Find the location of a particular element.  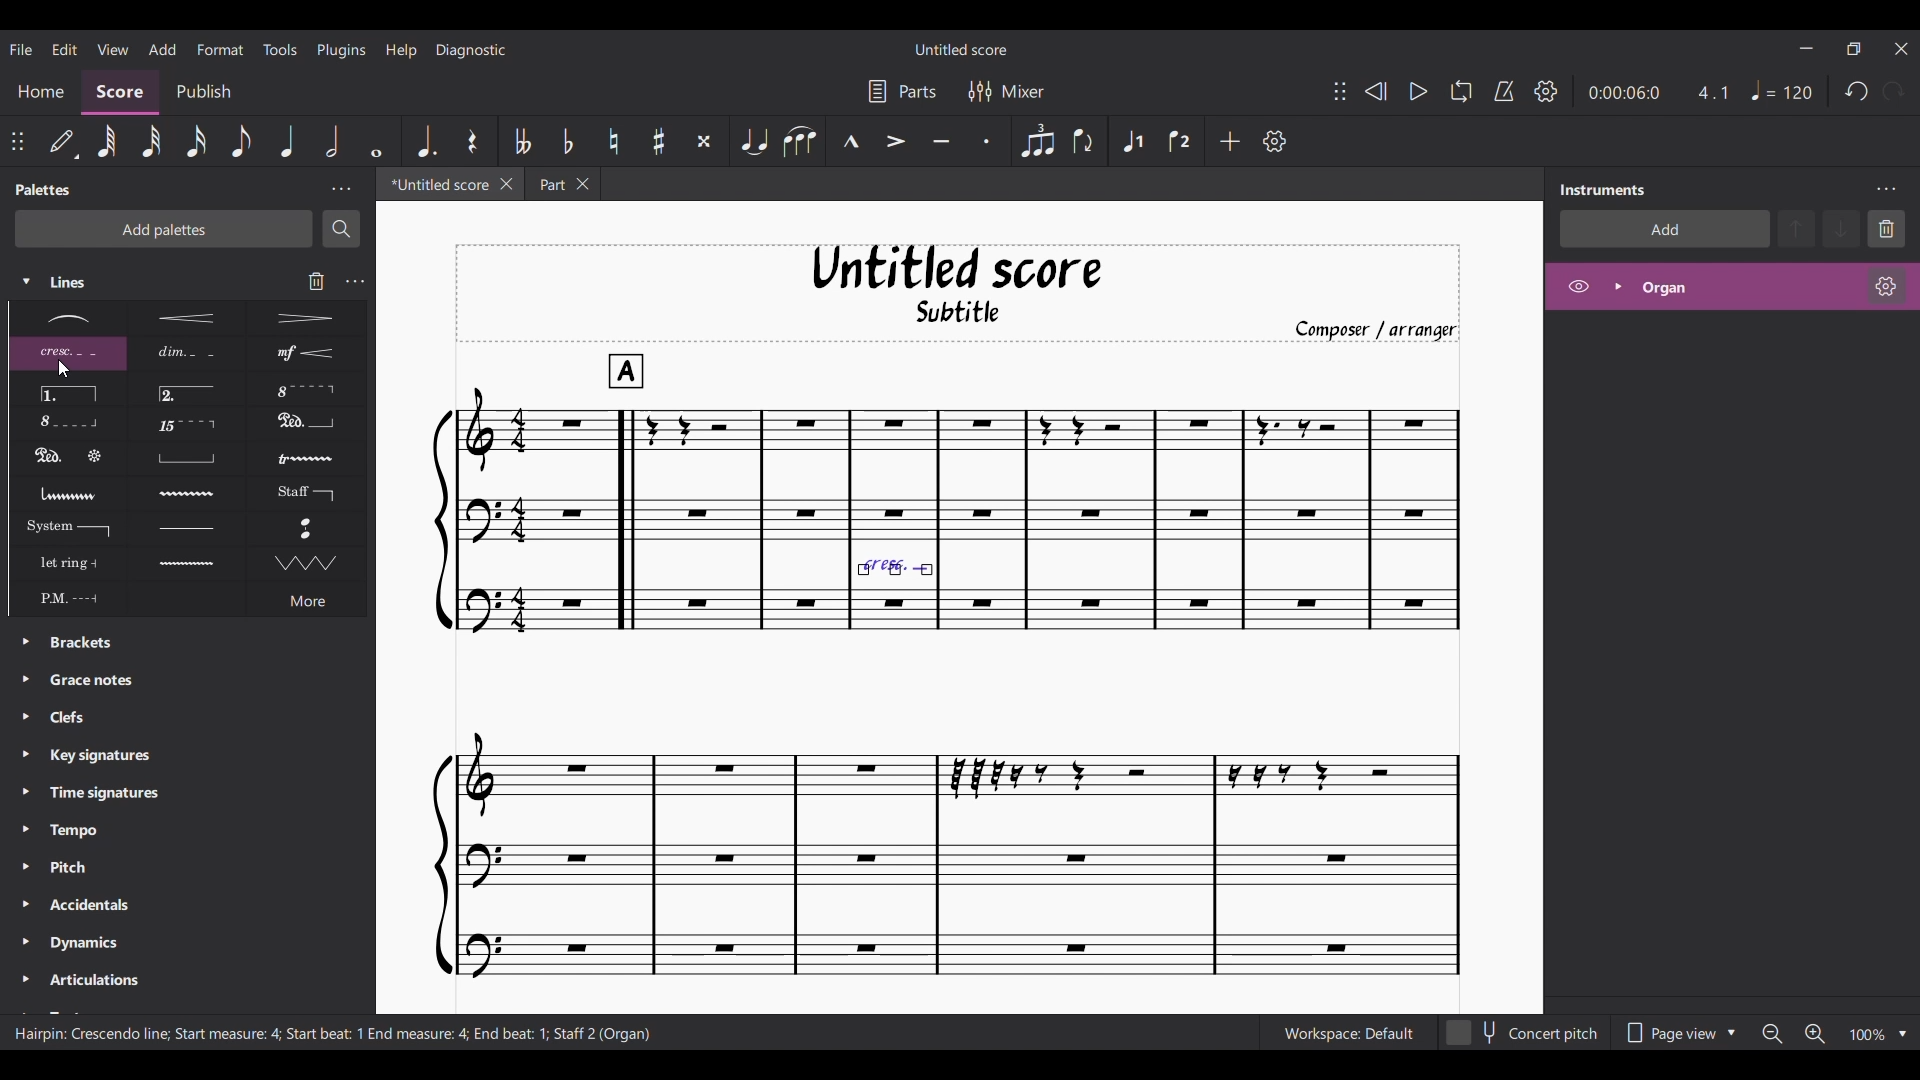

Selection in Line palette added to selection on score is located at coordinates (894, 545).